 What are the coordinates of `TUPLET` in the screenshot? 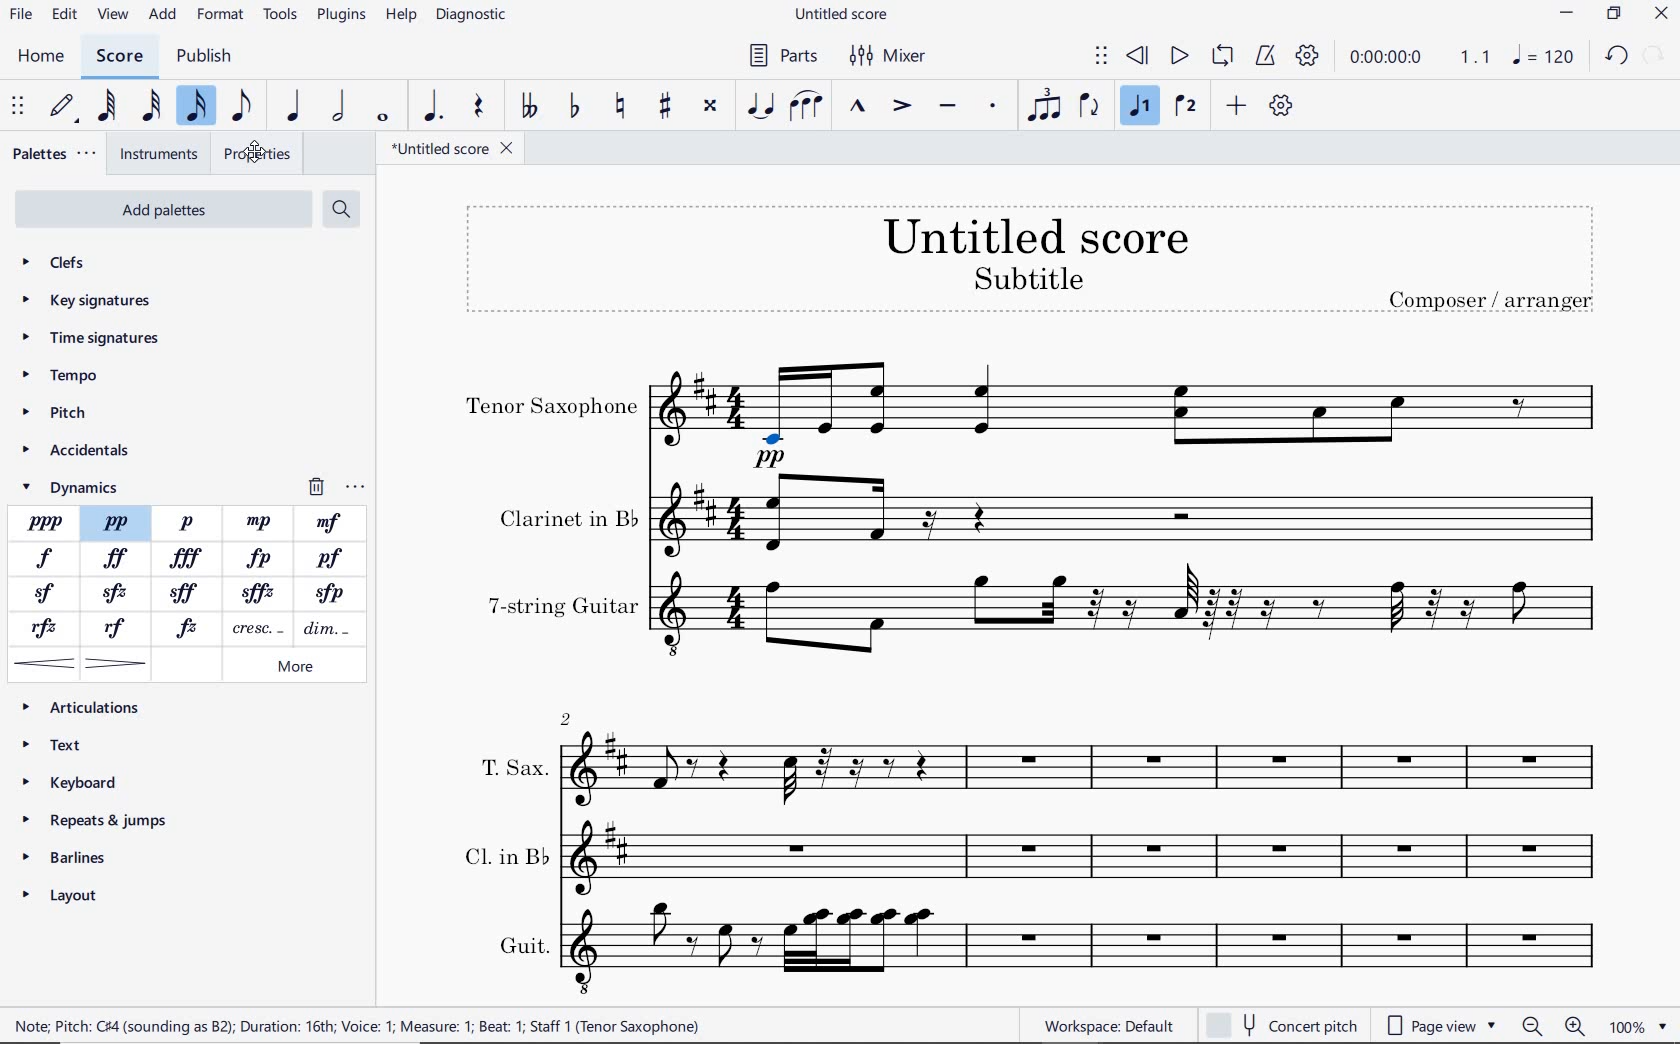 It's located at (1045, 104).